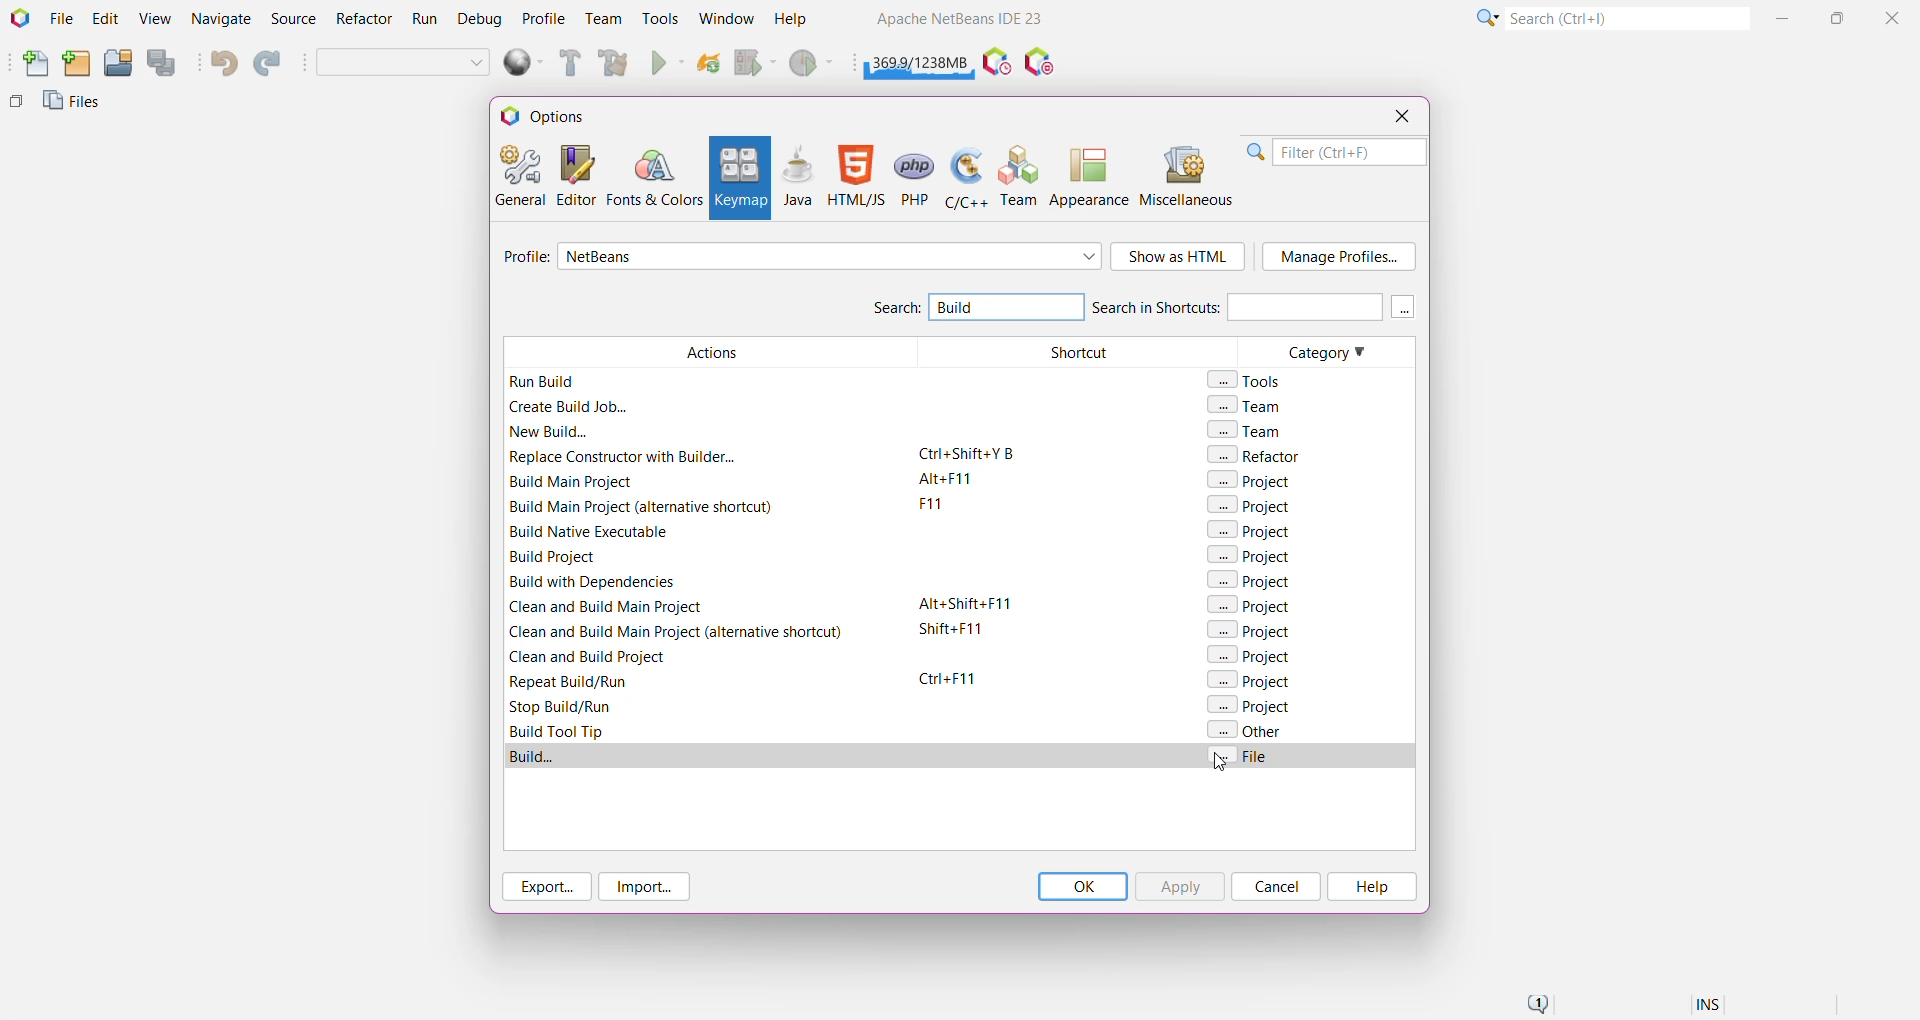 This screenshot has height=1020, width=1920. Describe the element at coordinates (726, 18) in the screenshot. I see `Window` at that location.